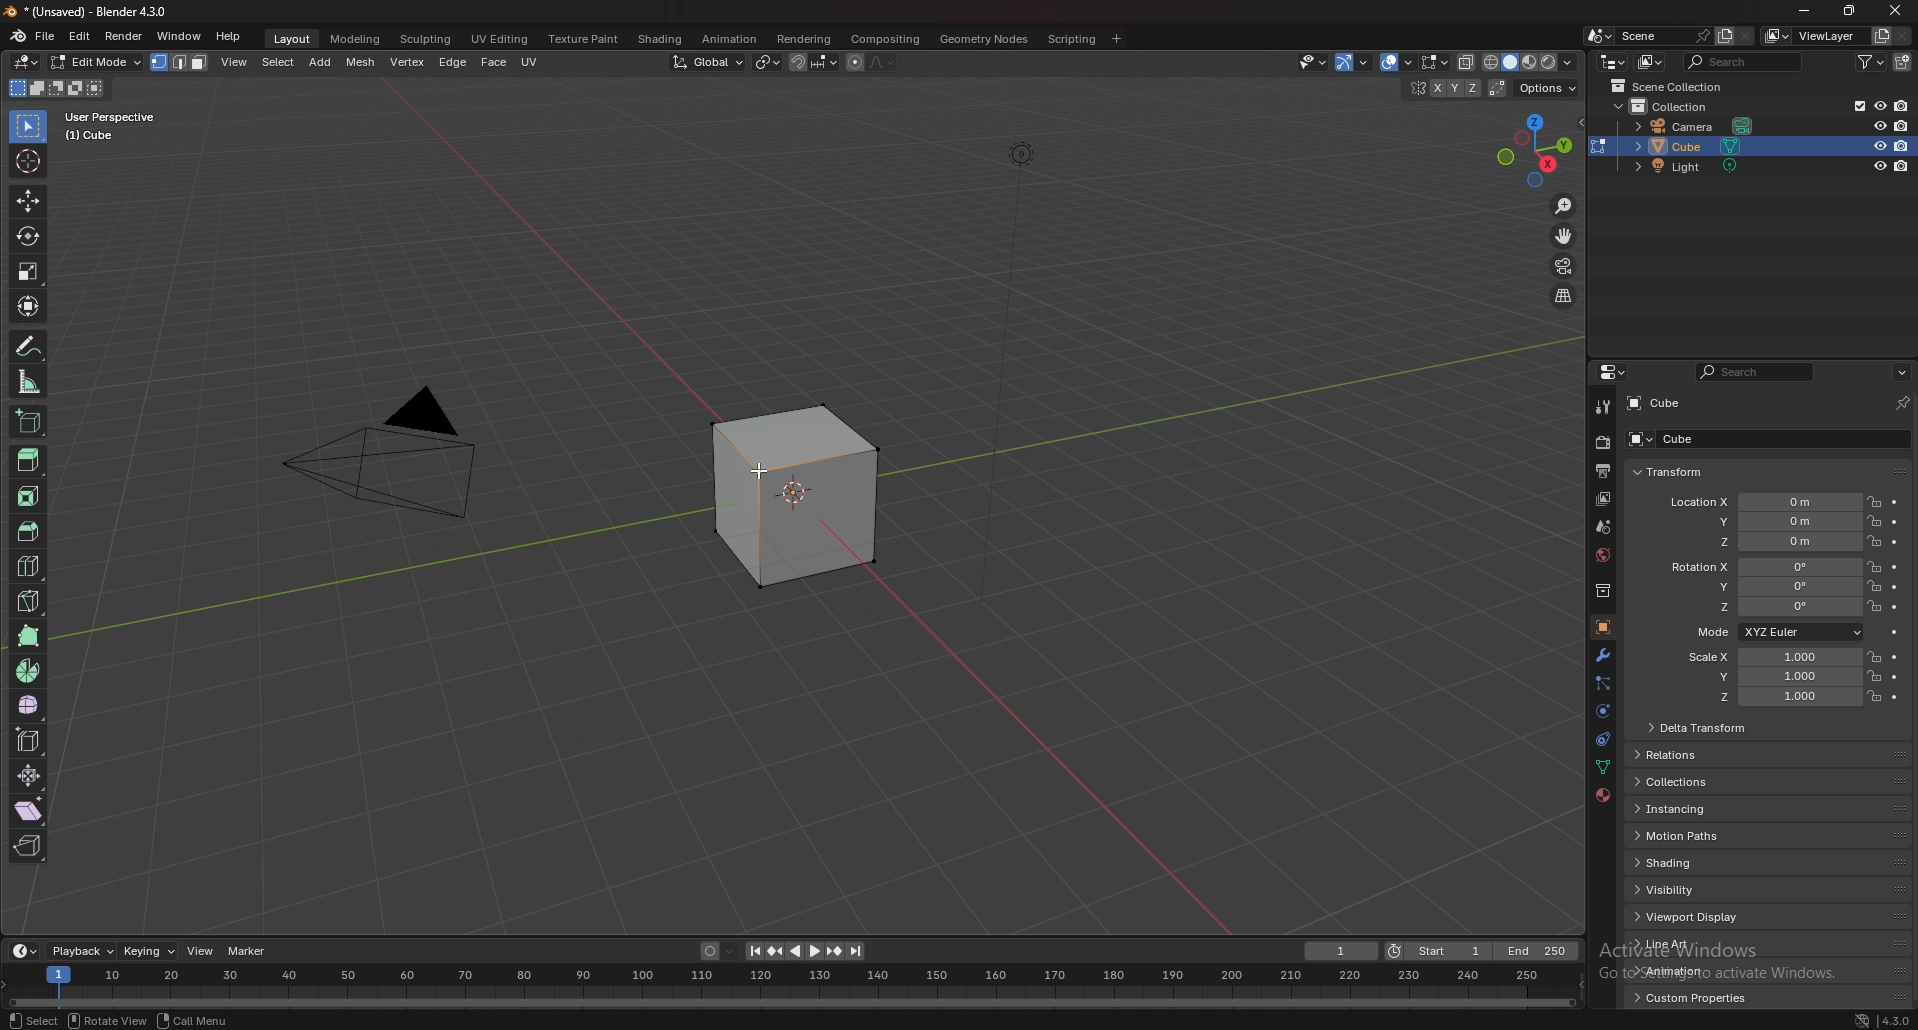 The height and width of the screenshot is (1030, 1918). What do you see at coordinates (1725, 35) in the screenshot?
I see `new scene` at bounding box center [1725, 35].